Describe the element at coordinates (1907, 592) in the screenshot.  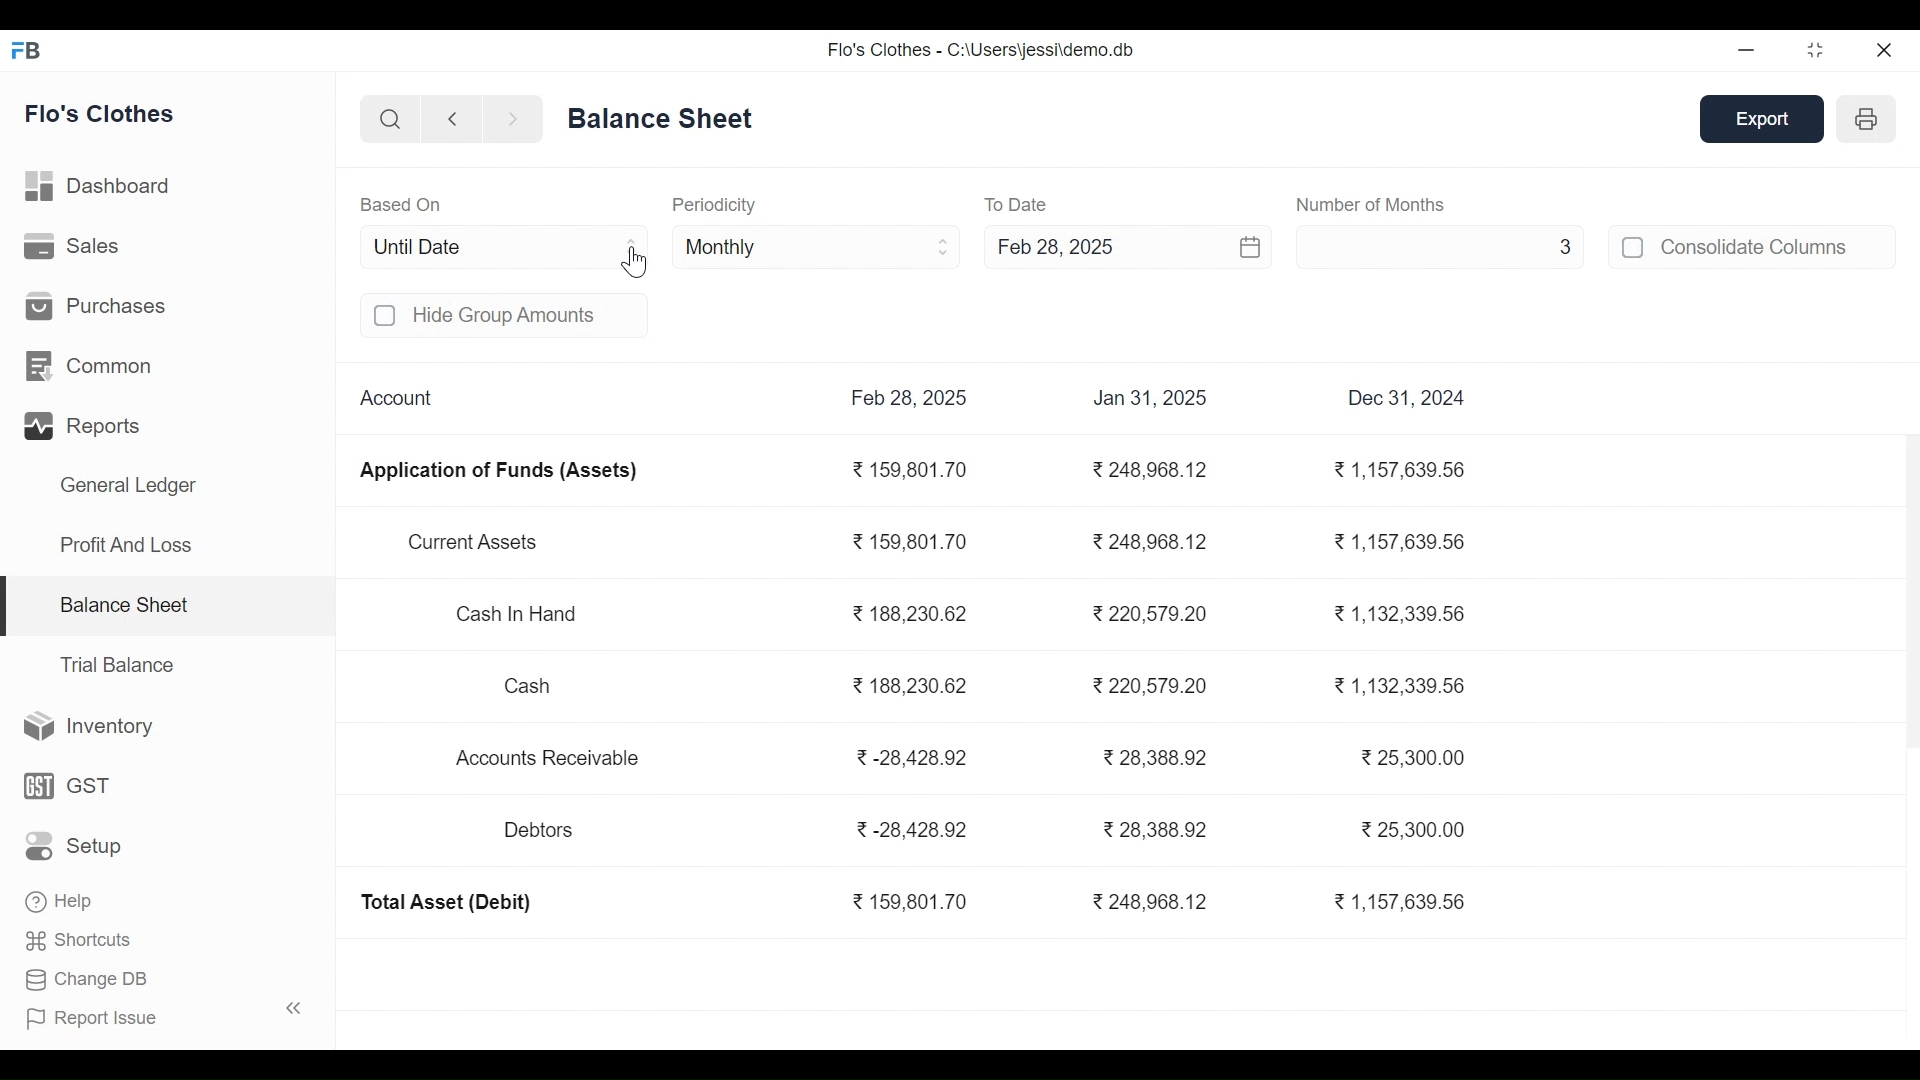
I see `scrollbar` at that location.